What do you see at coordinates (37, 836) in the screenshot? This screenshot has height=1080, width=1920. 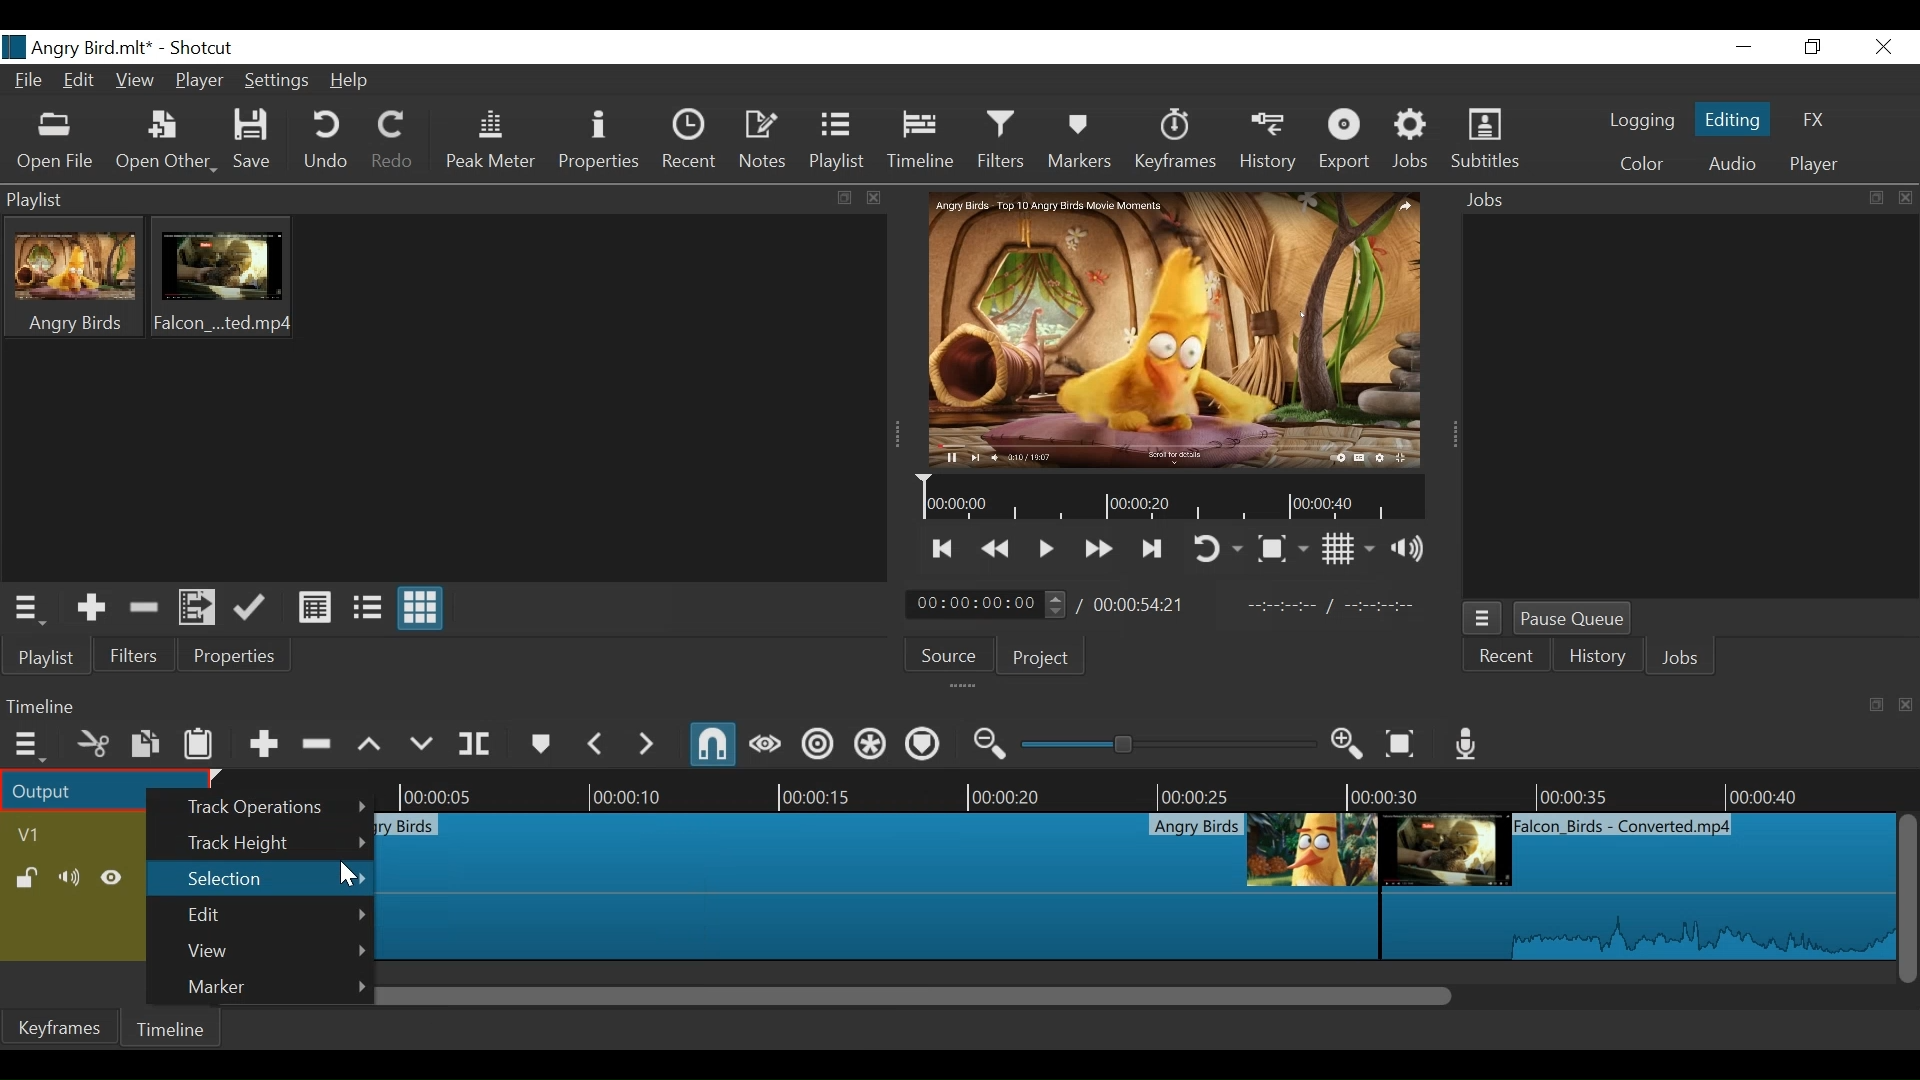 I see `Track Header` at bounding box center [37, 836].